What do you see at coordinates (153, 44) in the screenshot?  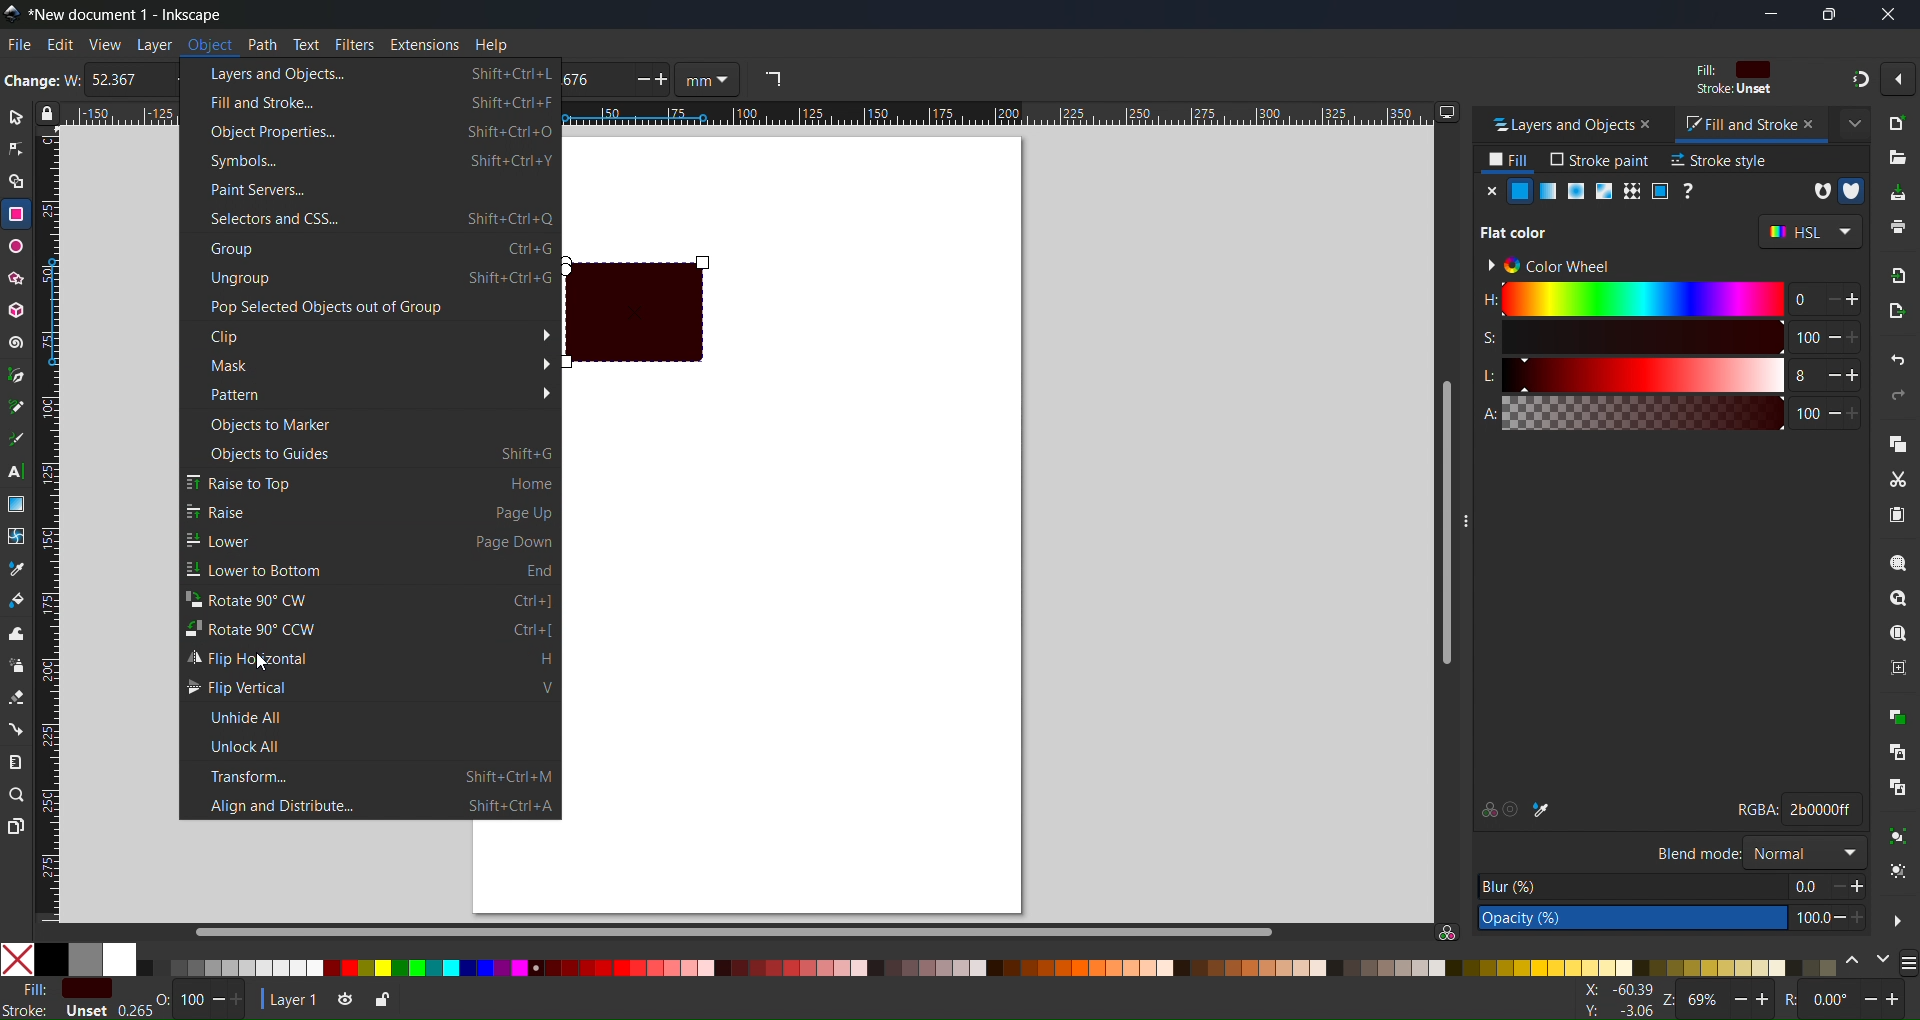 I see `Layer` at bounding box center [153, 44].